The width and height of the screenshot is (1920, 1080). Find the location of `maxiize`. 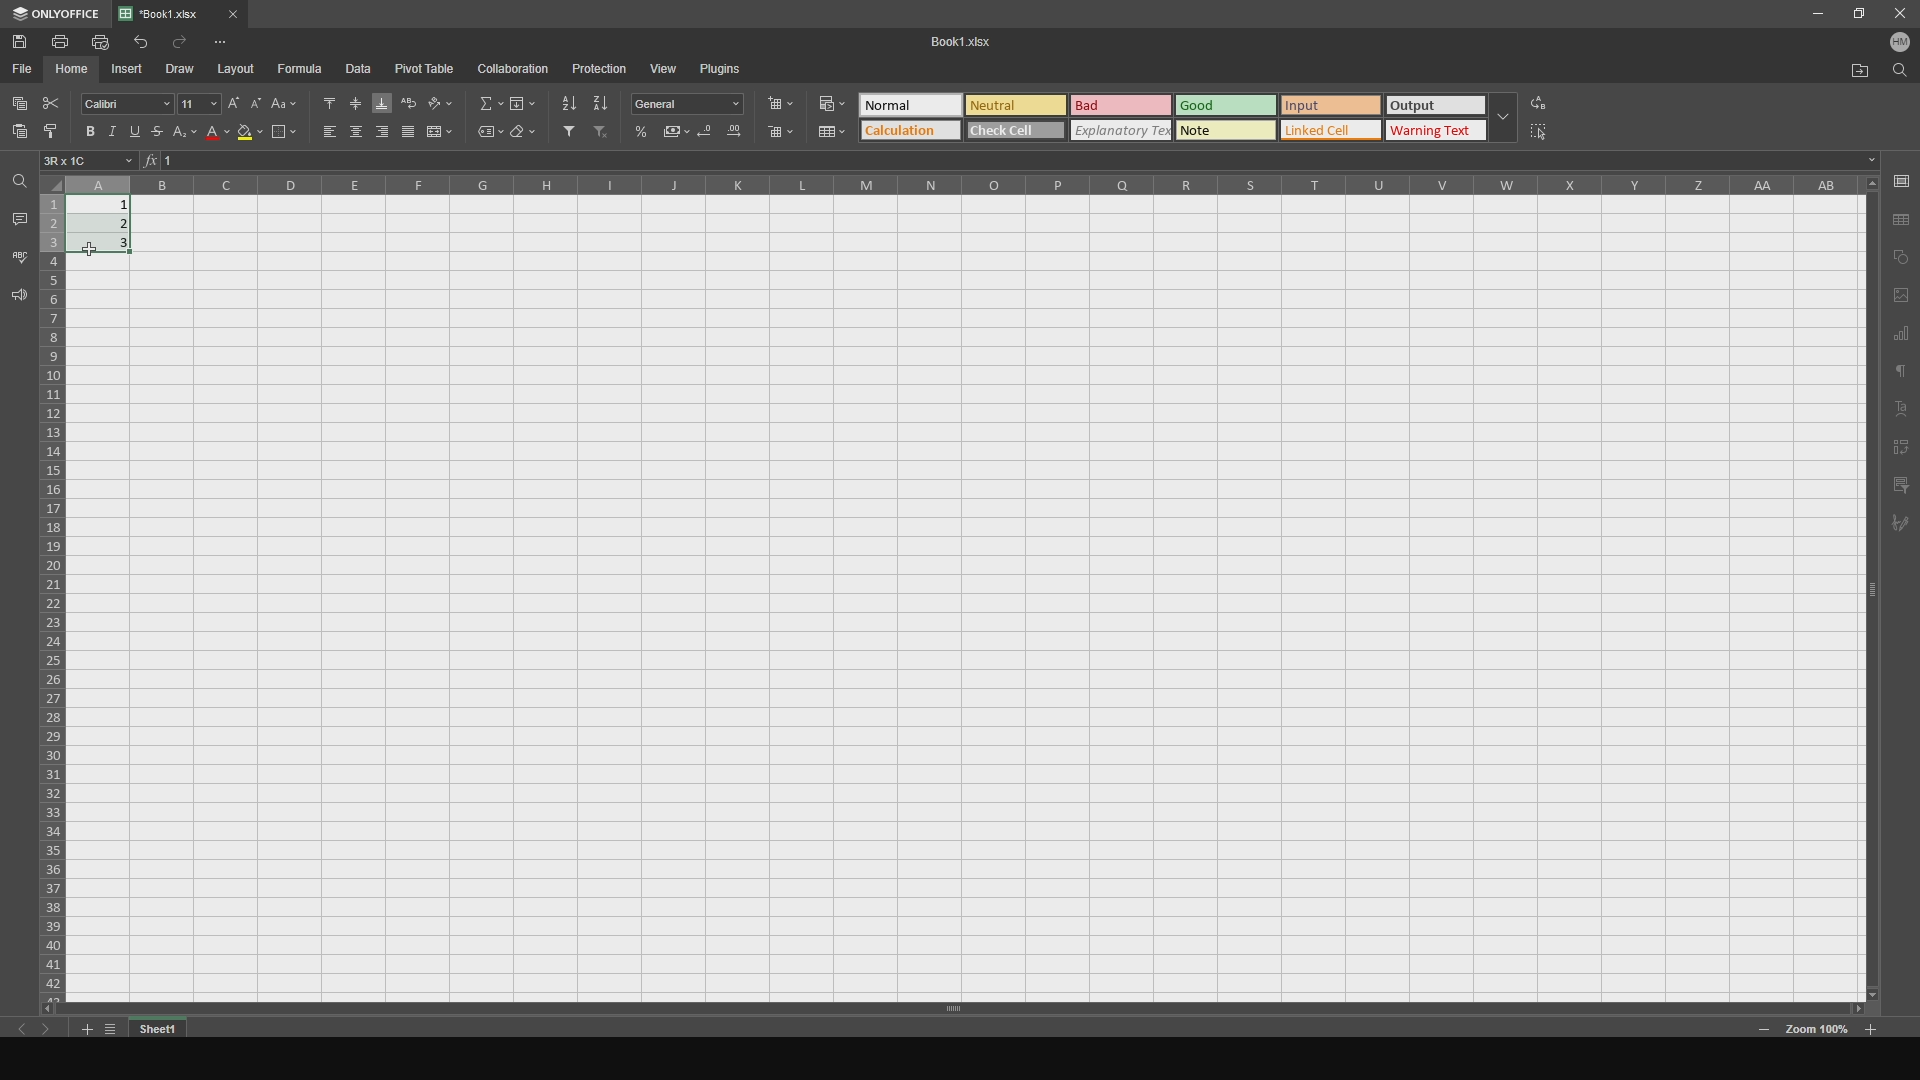

maxiize is located at coordinates (1855, 16).